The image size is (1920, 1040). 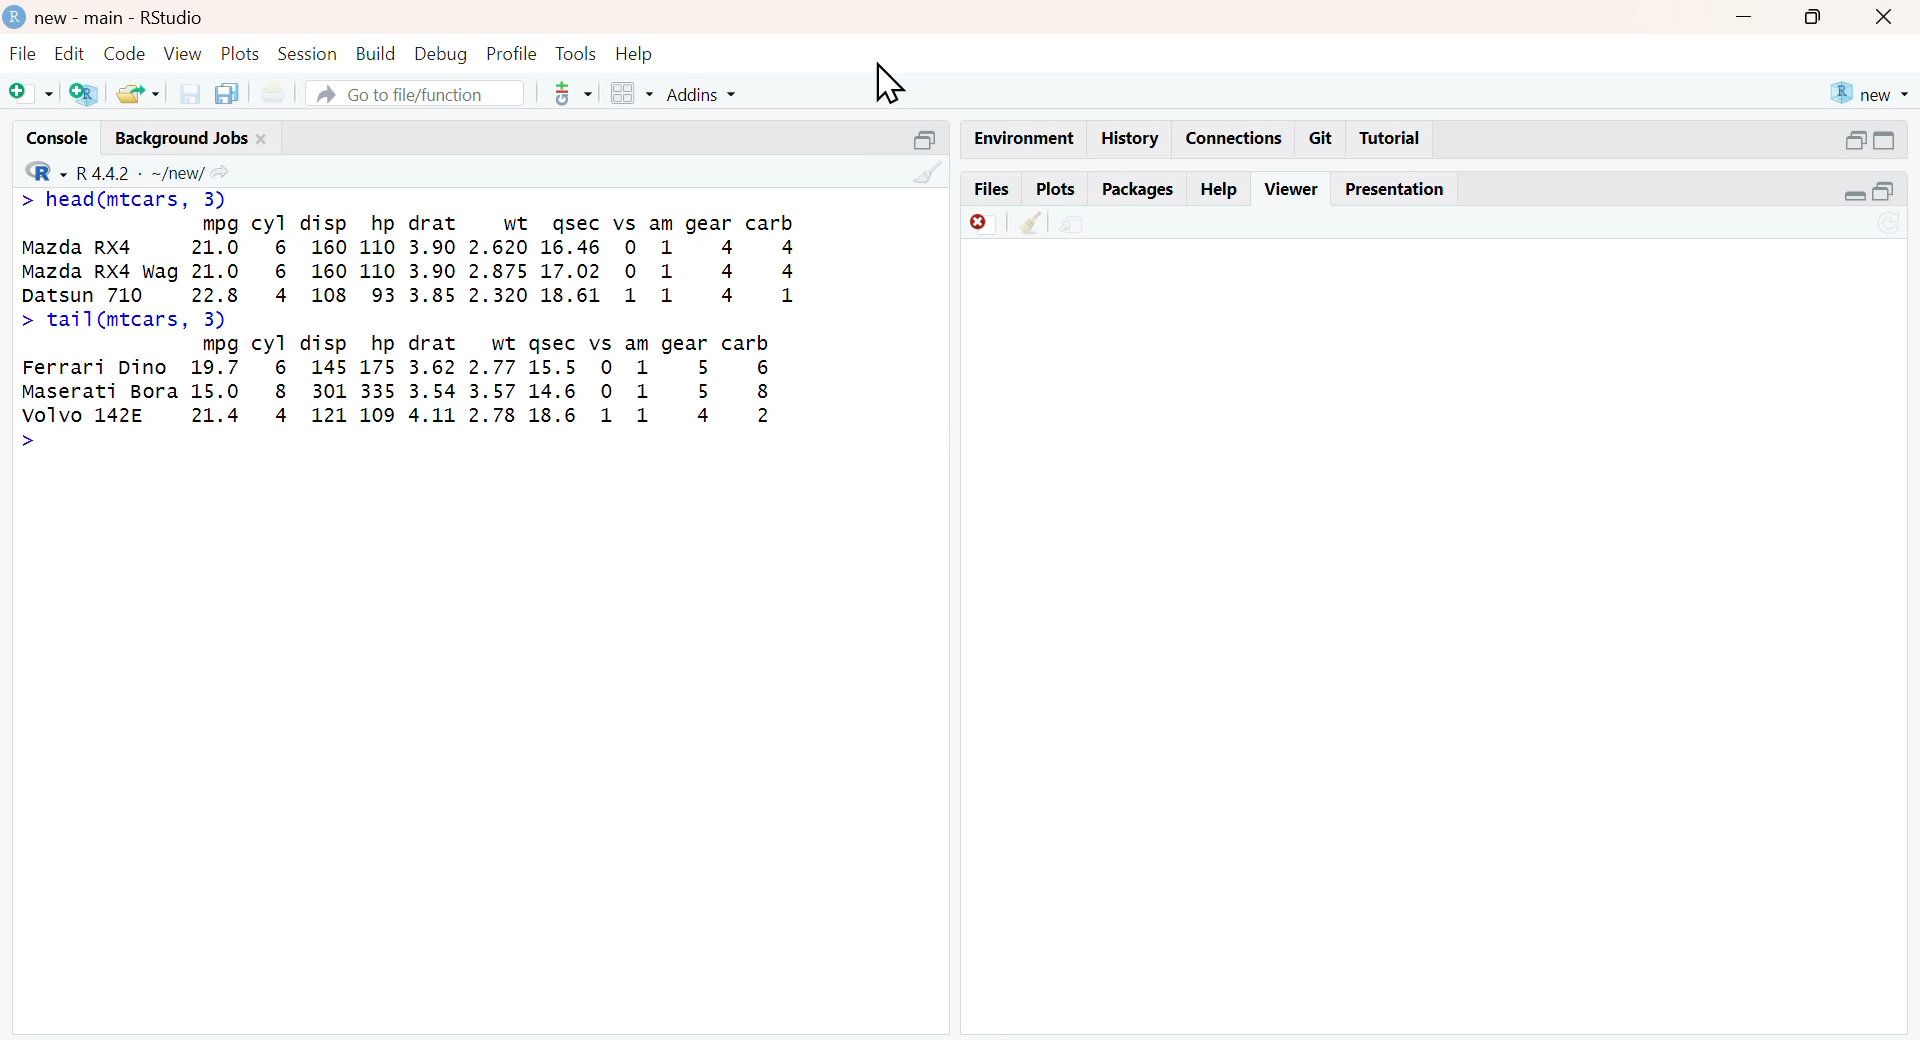 I want to click on text cursor, so click(x=895, y=87).